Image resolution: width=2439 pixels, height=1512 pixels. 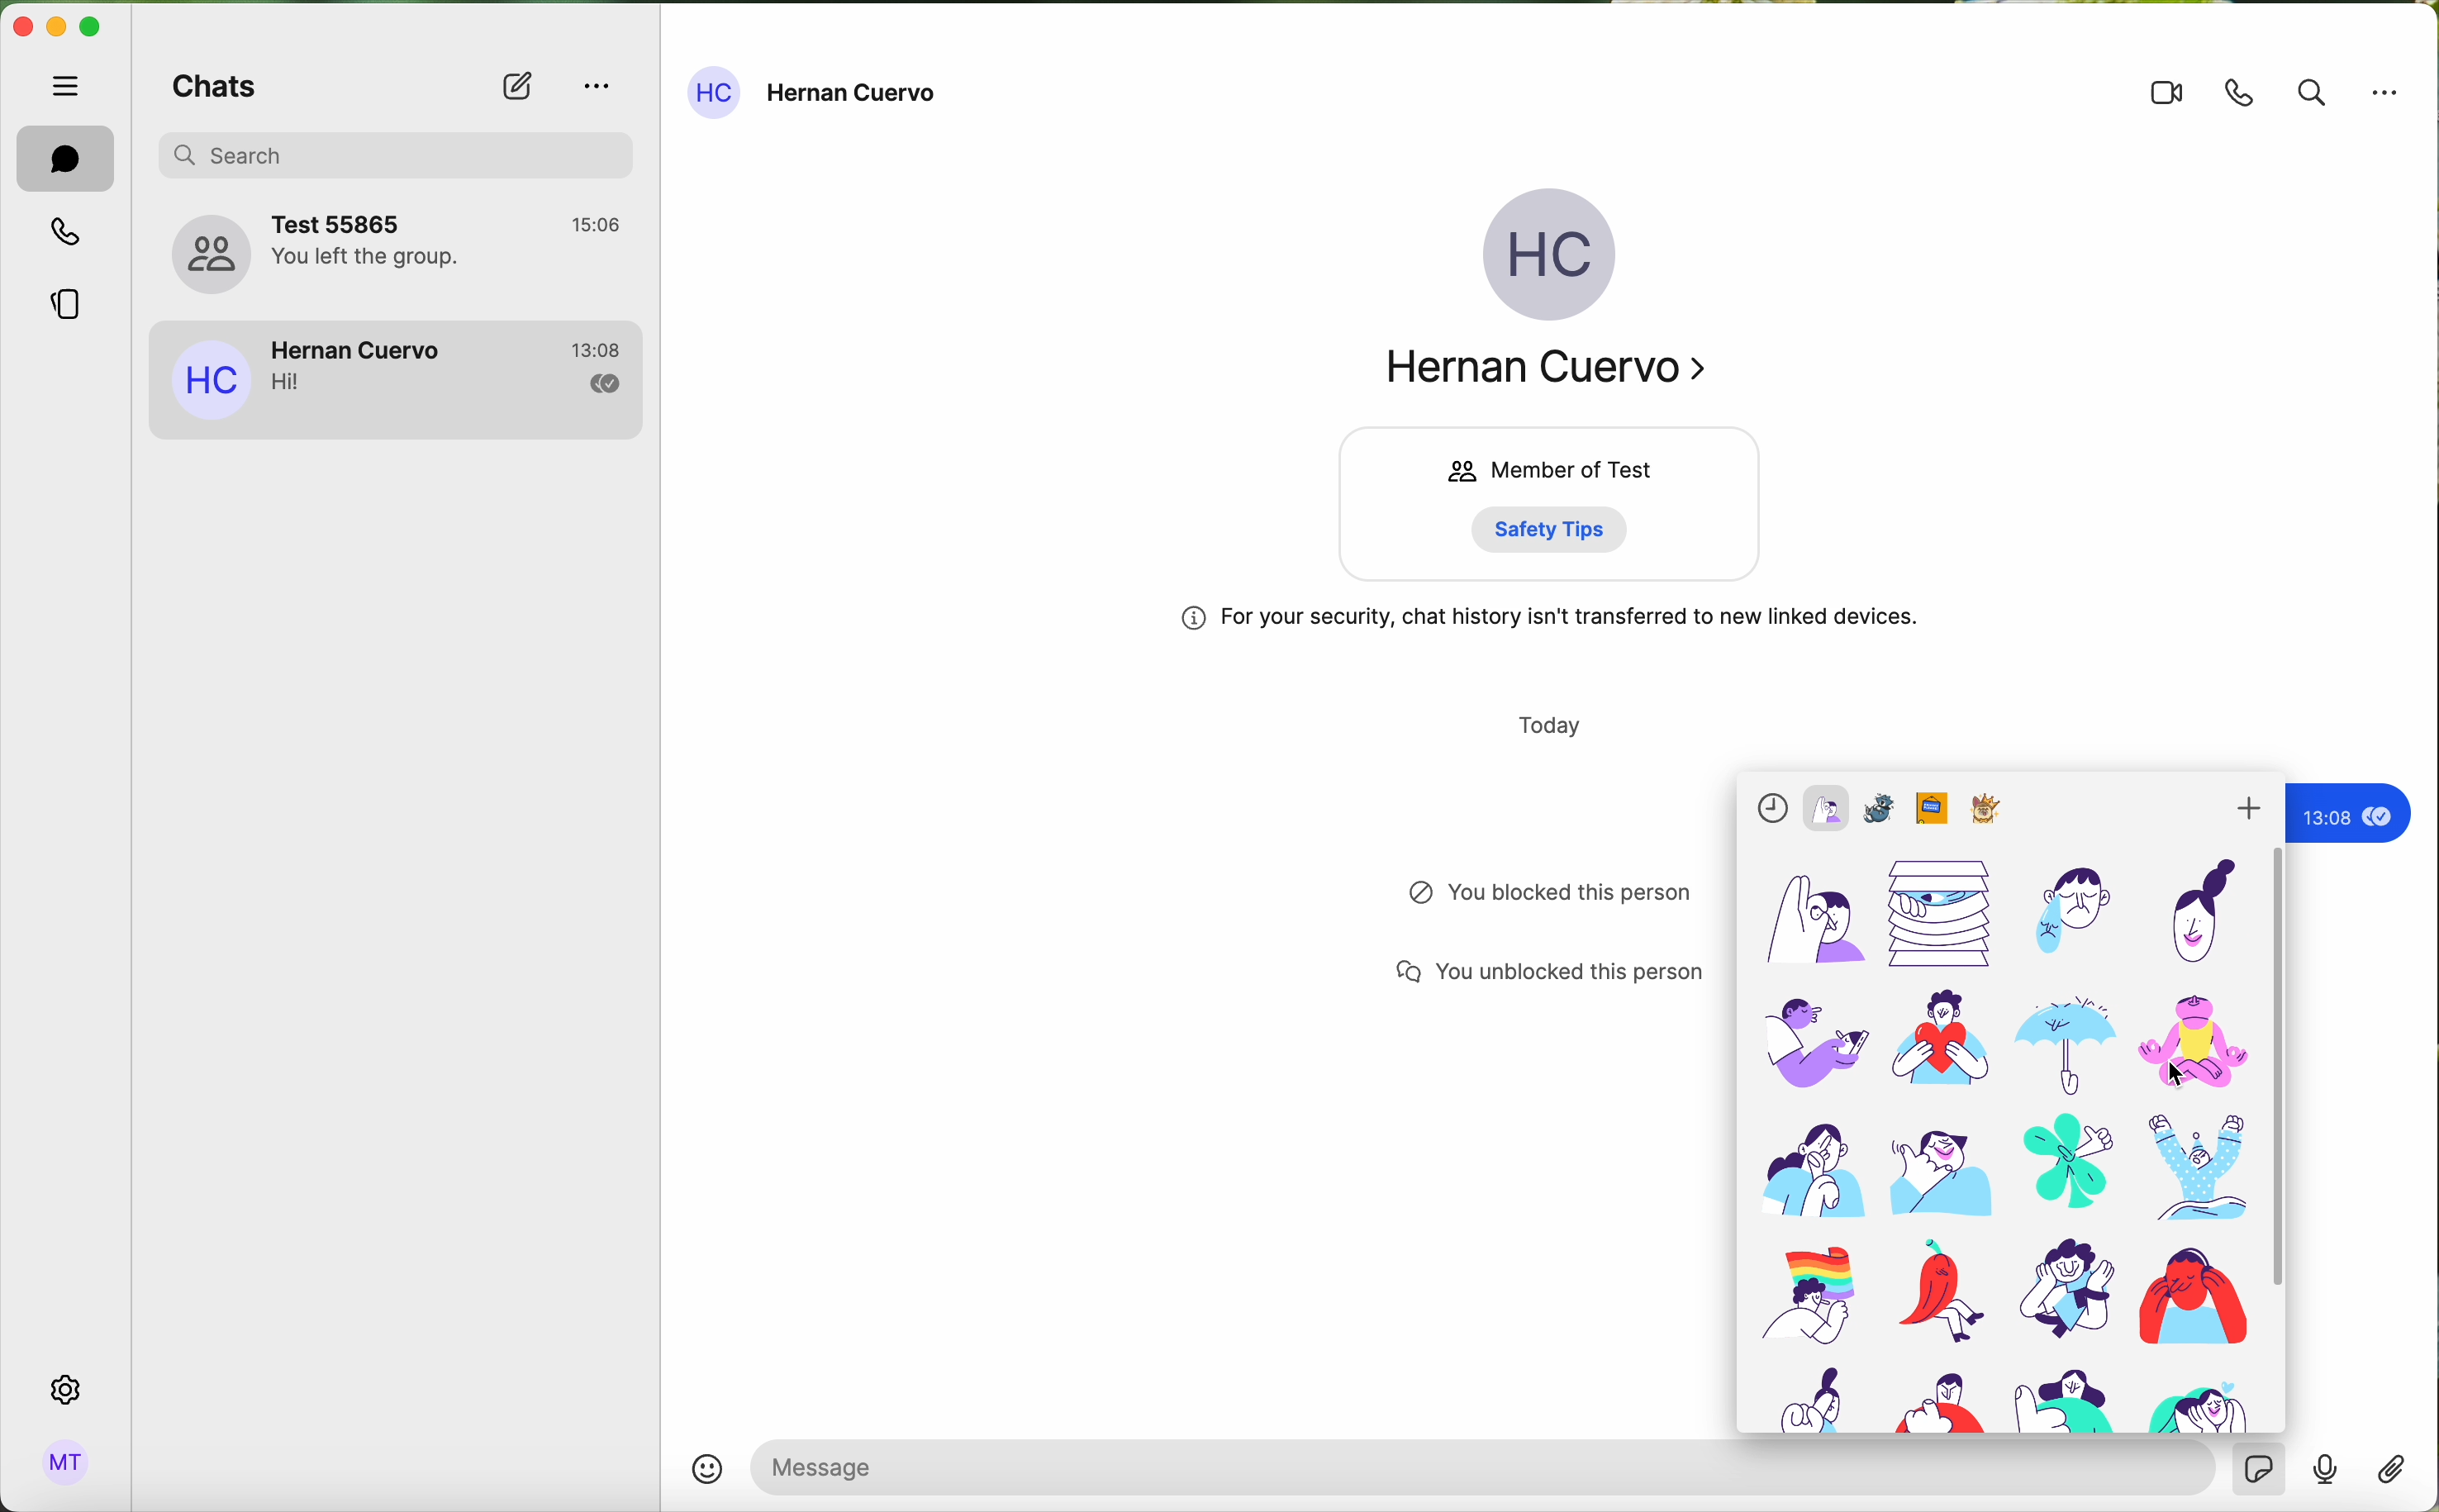 I want to click on name of contact, so click(x=817, y=93).